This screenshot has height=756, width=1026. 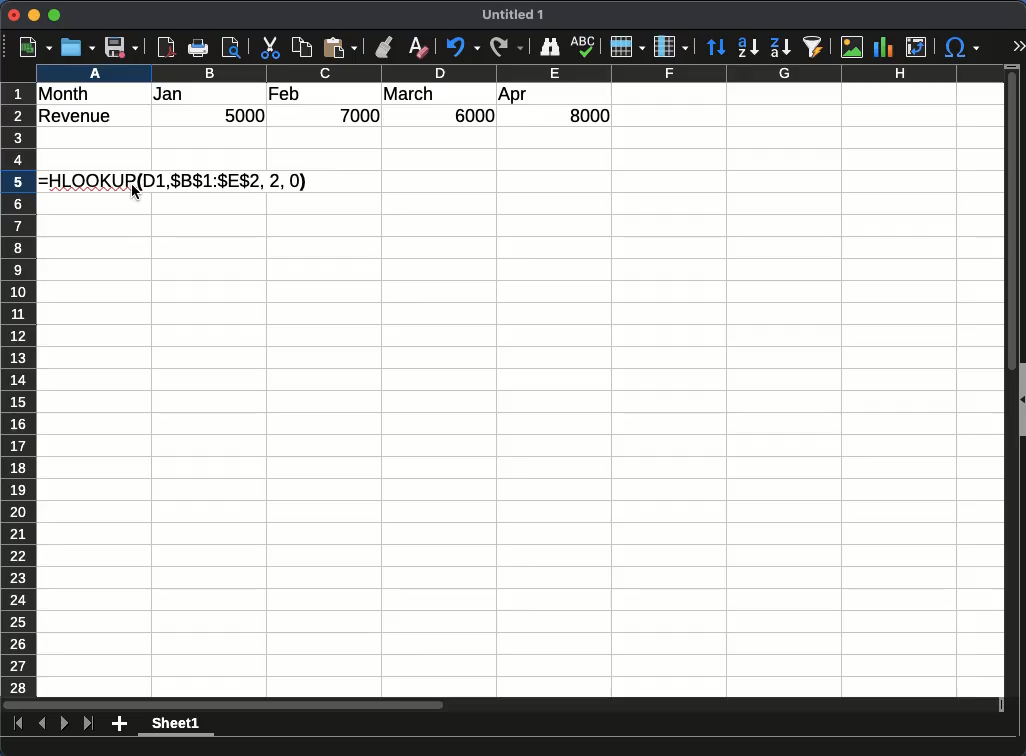 I want to click on pdf preview, so click(x=165, y=47).